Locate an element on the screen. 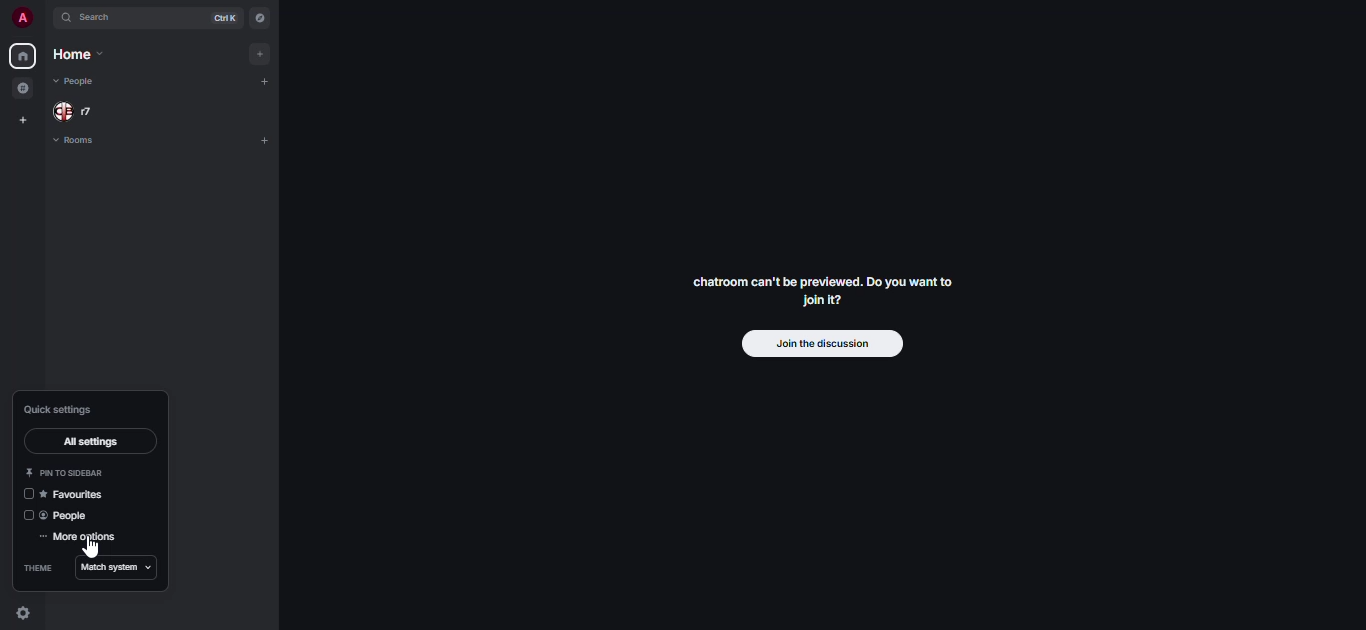 This screenshot has width=1366, height=630. quick settings is located at coordinates (58, 409).